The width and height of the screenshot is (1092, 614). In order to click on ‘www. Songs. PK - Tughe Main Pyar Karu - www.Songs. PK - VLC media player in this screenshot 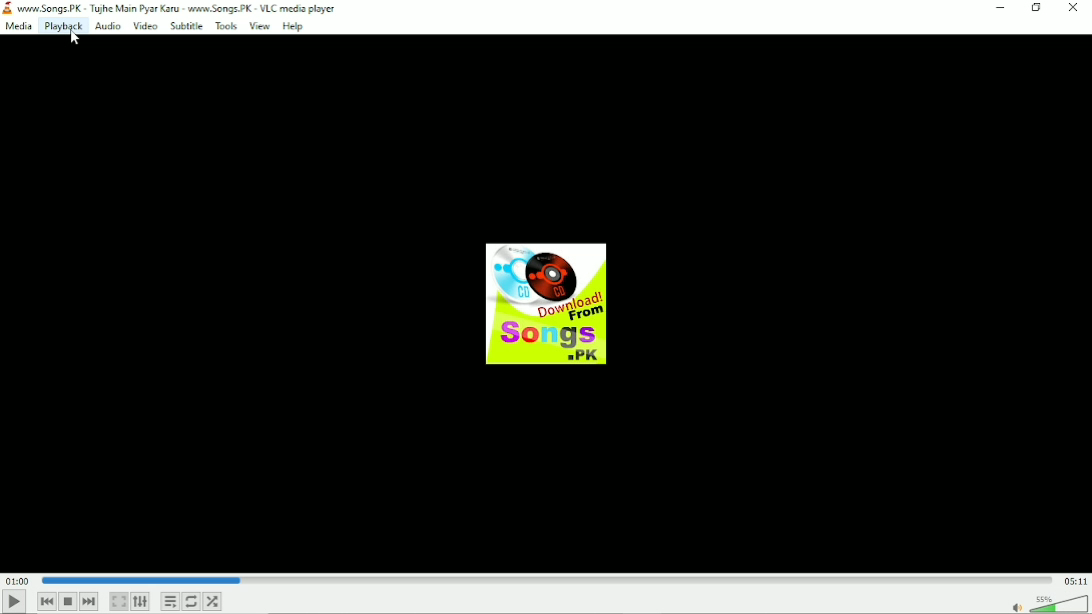, I will do `click(179, 9)`.